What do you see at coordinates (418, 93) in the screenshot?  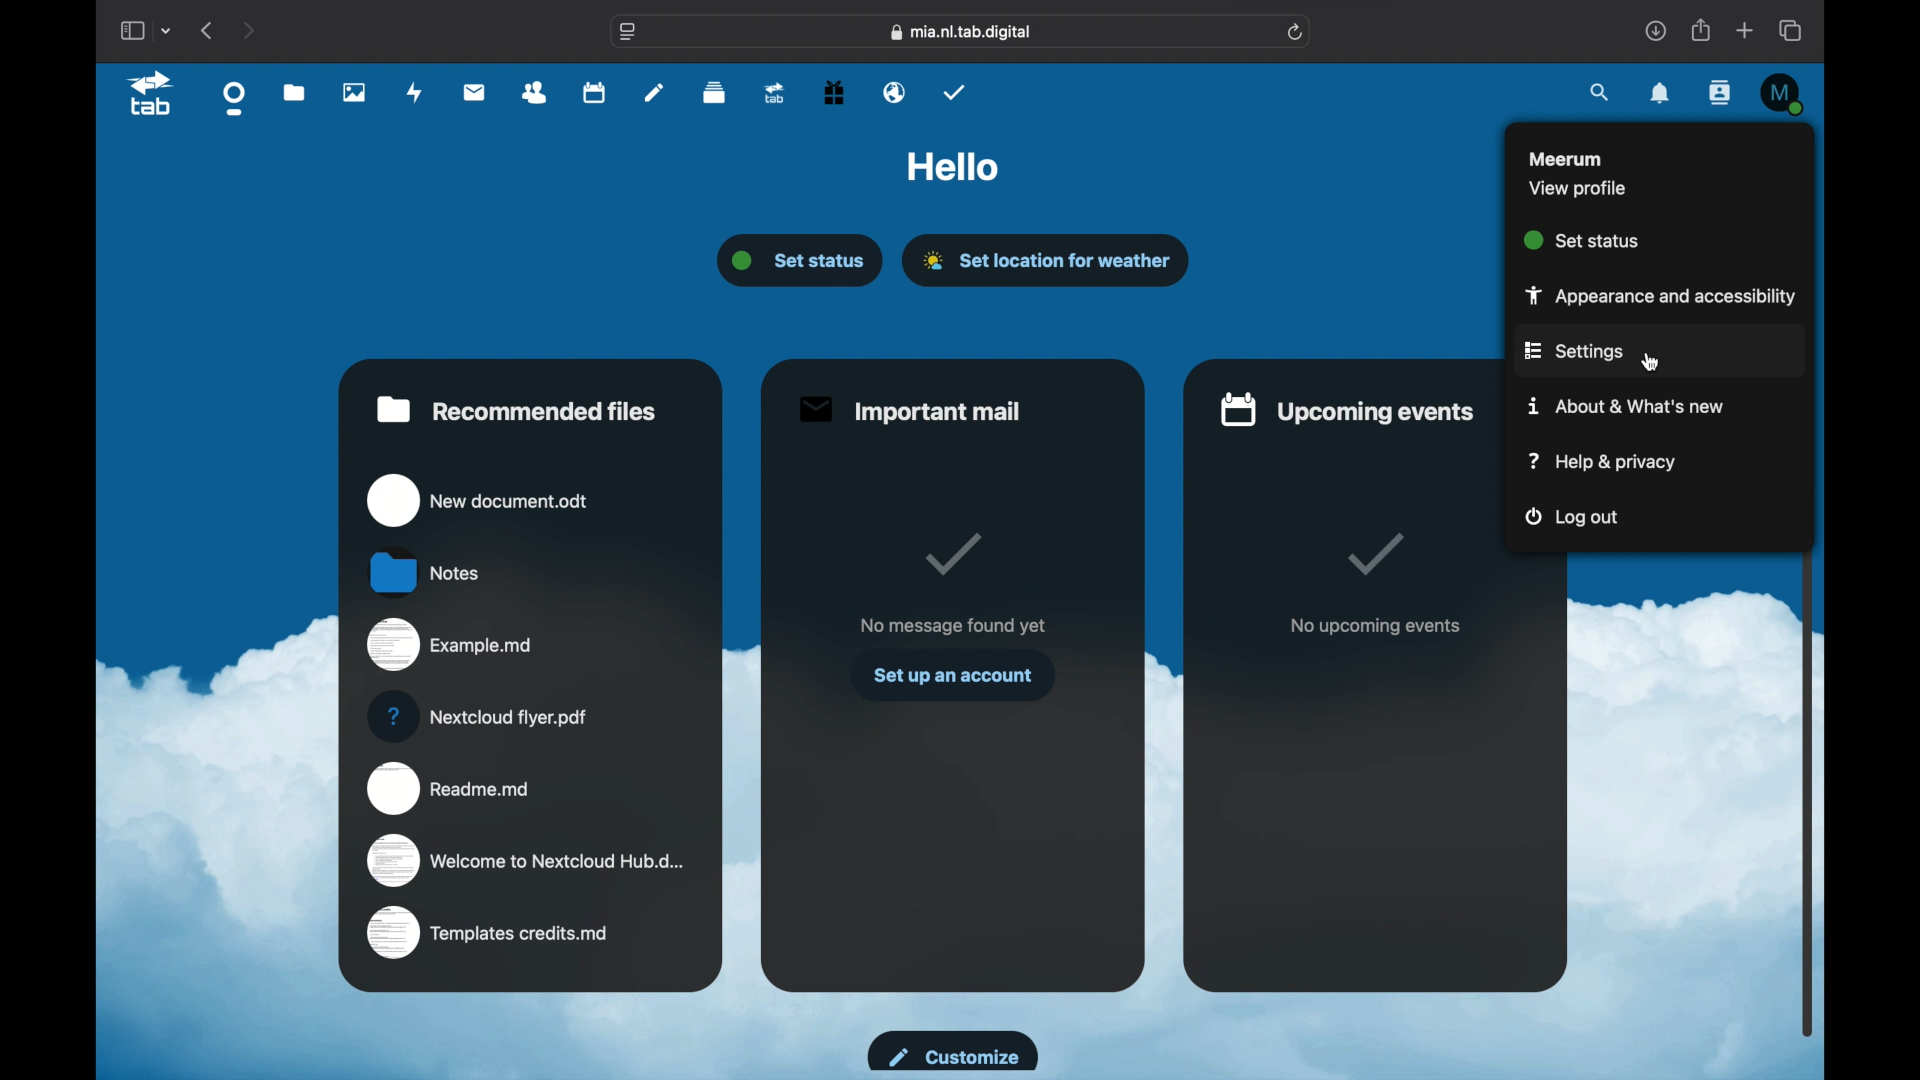 I see `activity` at bounding box center [418, 93].